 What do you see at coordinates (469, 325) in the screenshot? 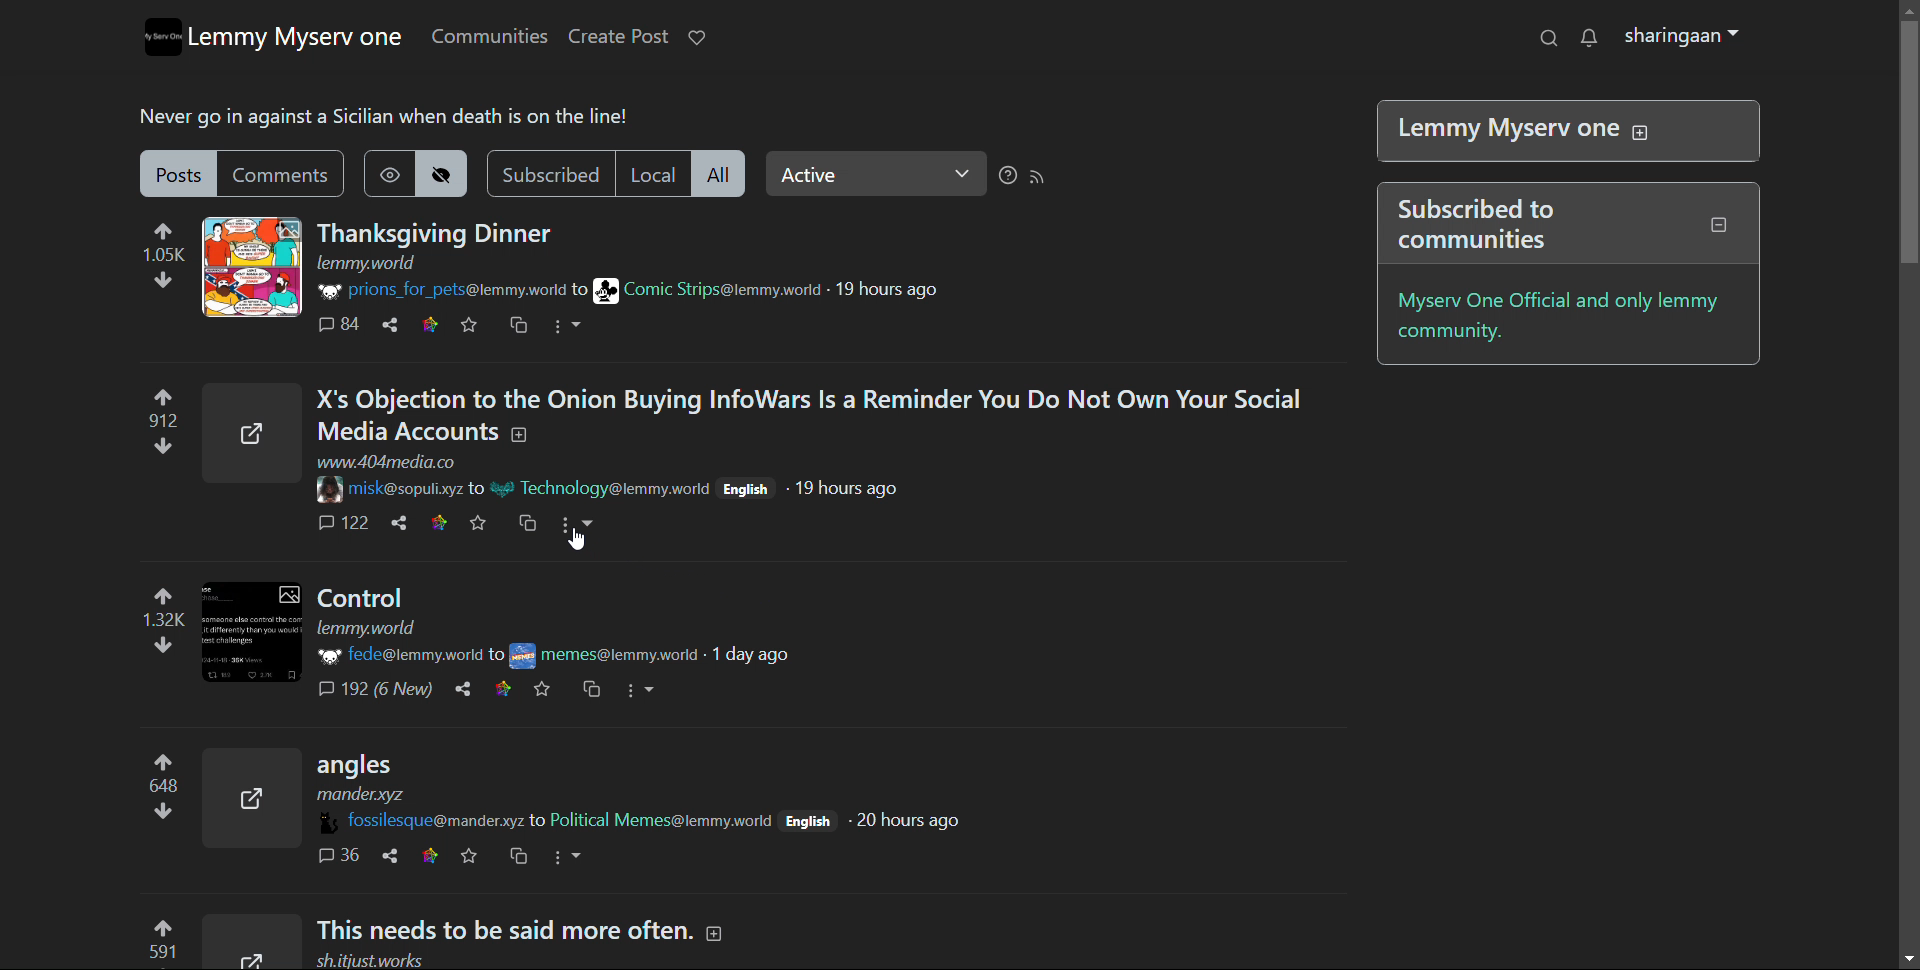
I see `favorite` at bounding box center [469, 325].